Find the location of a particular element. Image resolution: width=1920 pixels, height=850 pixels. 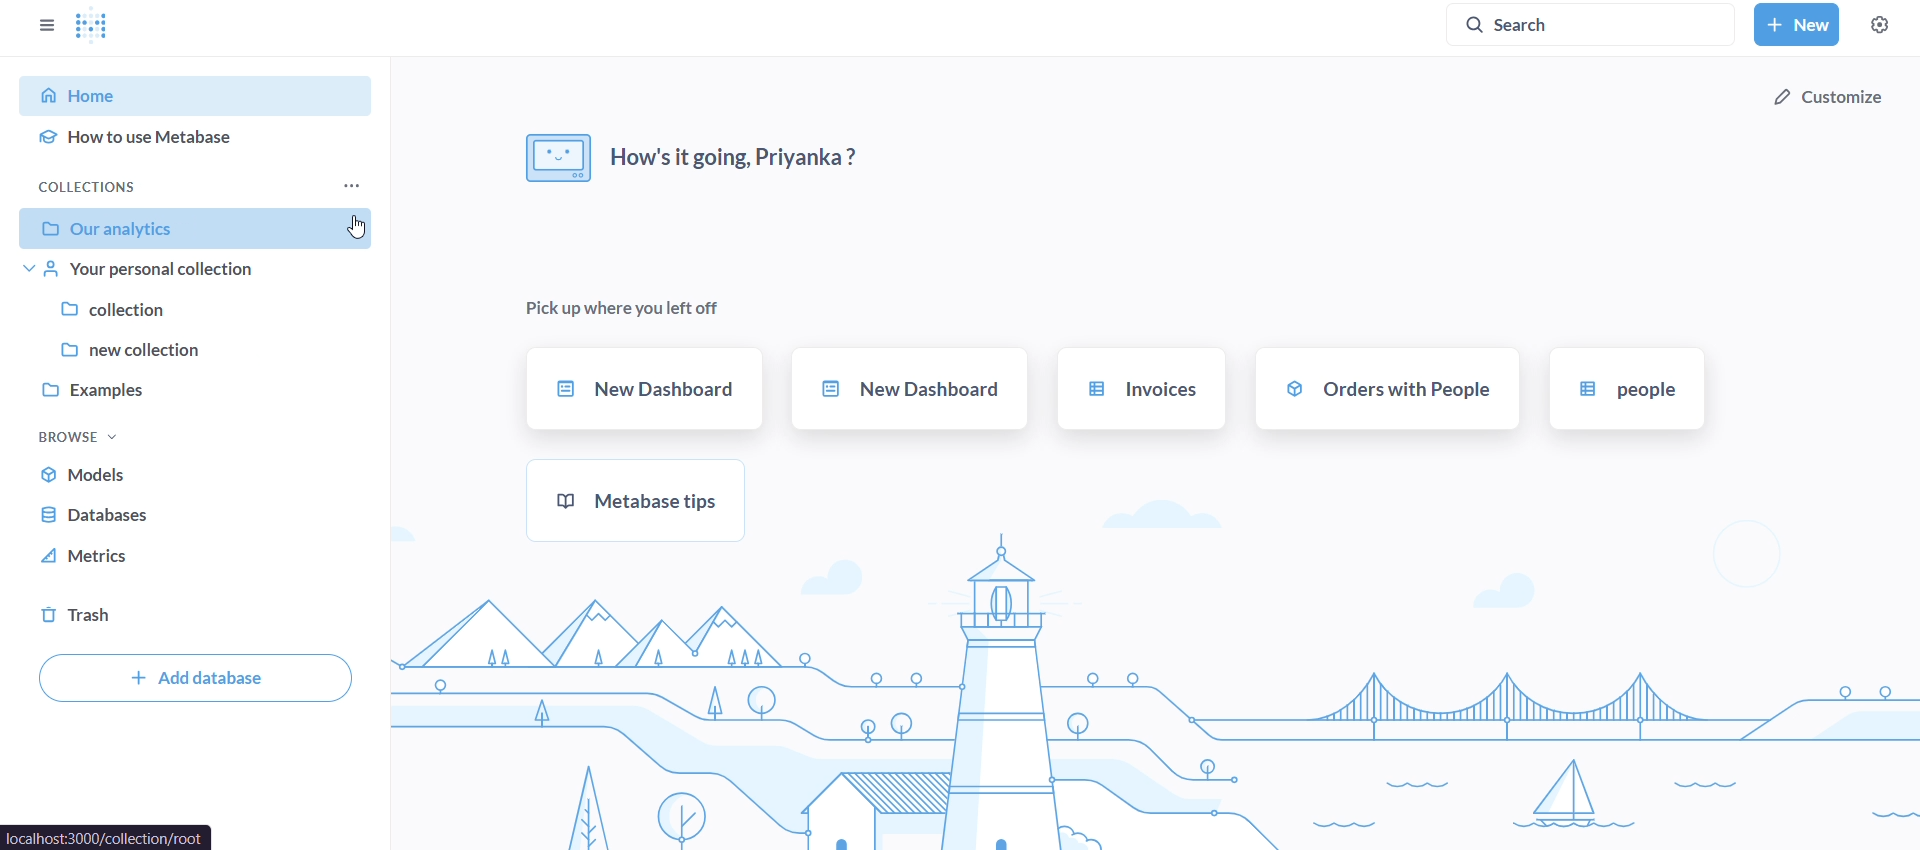

settings is located at coordinates (1881, 24).